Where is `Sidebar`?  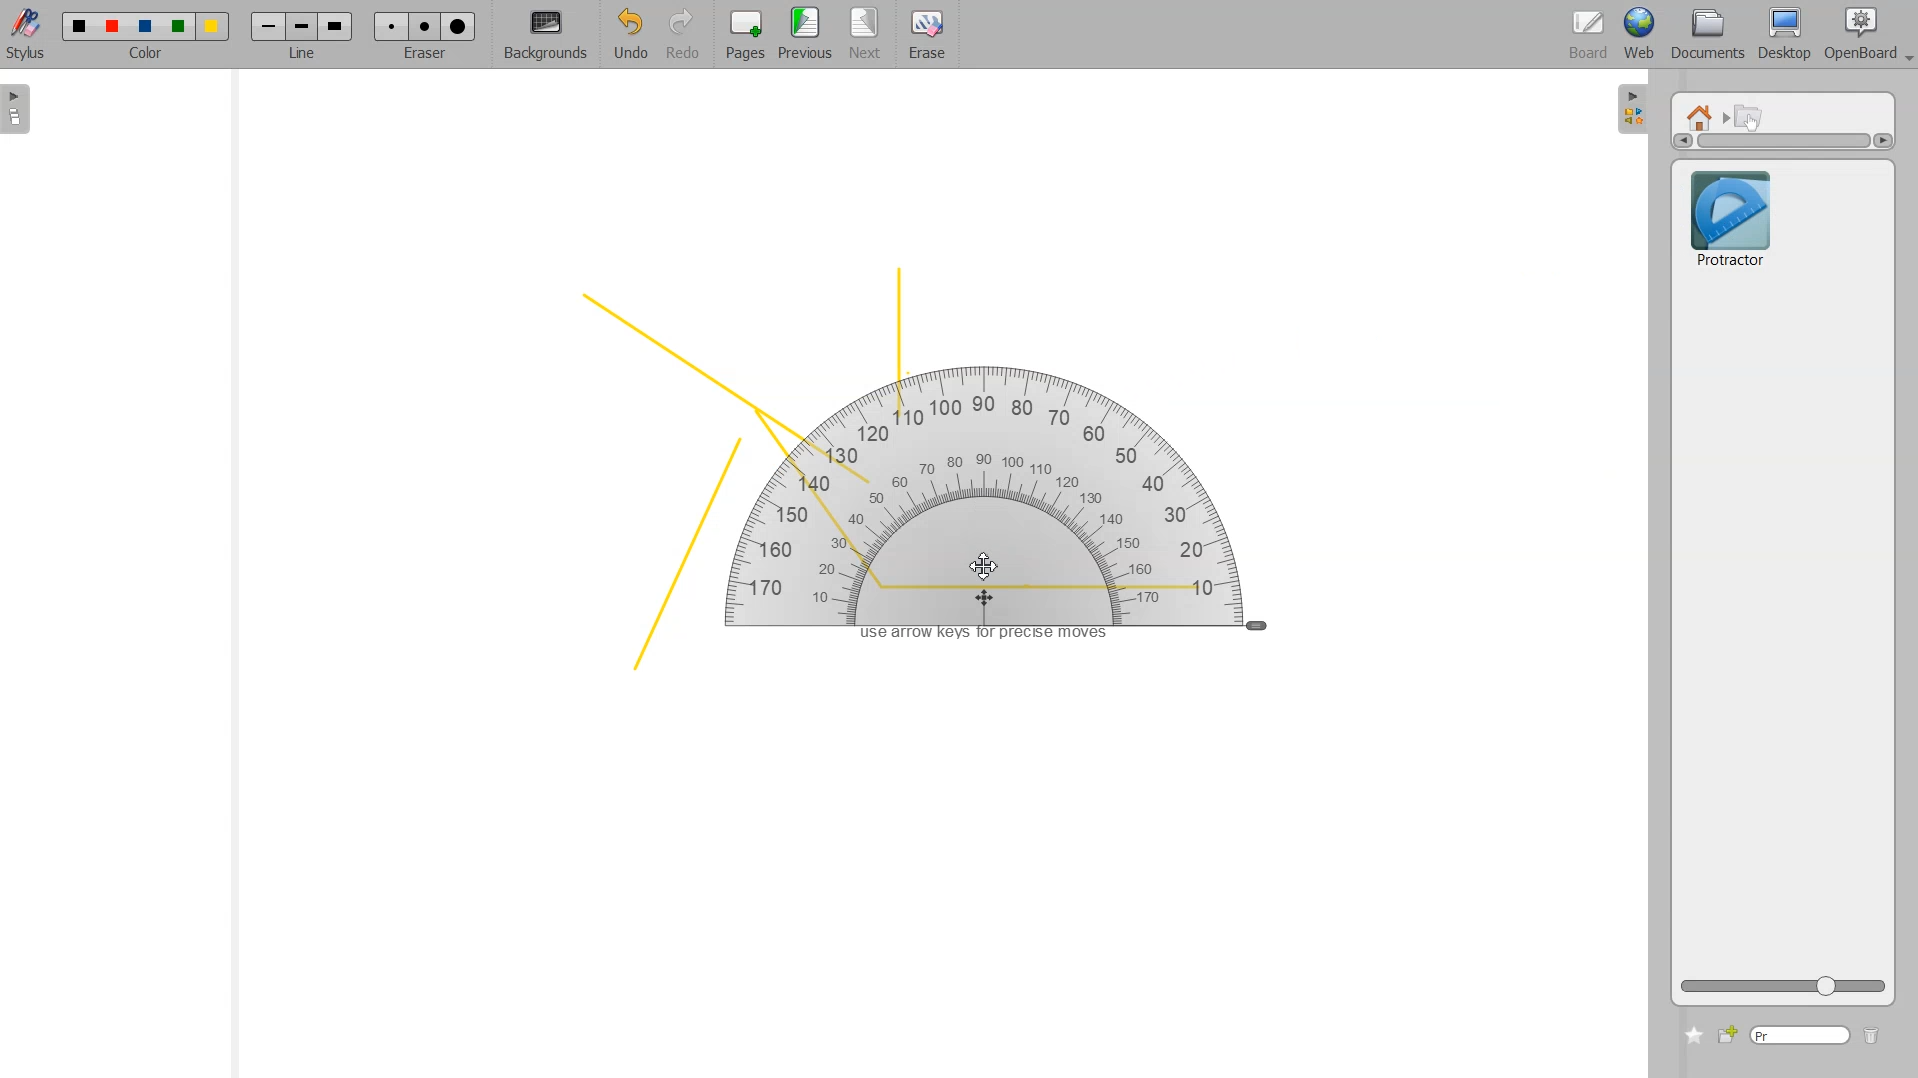 Sidebar is located at coordinates (1633, 107).